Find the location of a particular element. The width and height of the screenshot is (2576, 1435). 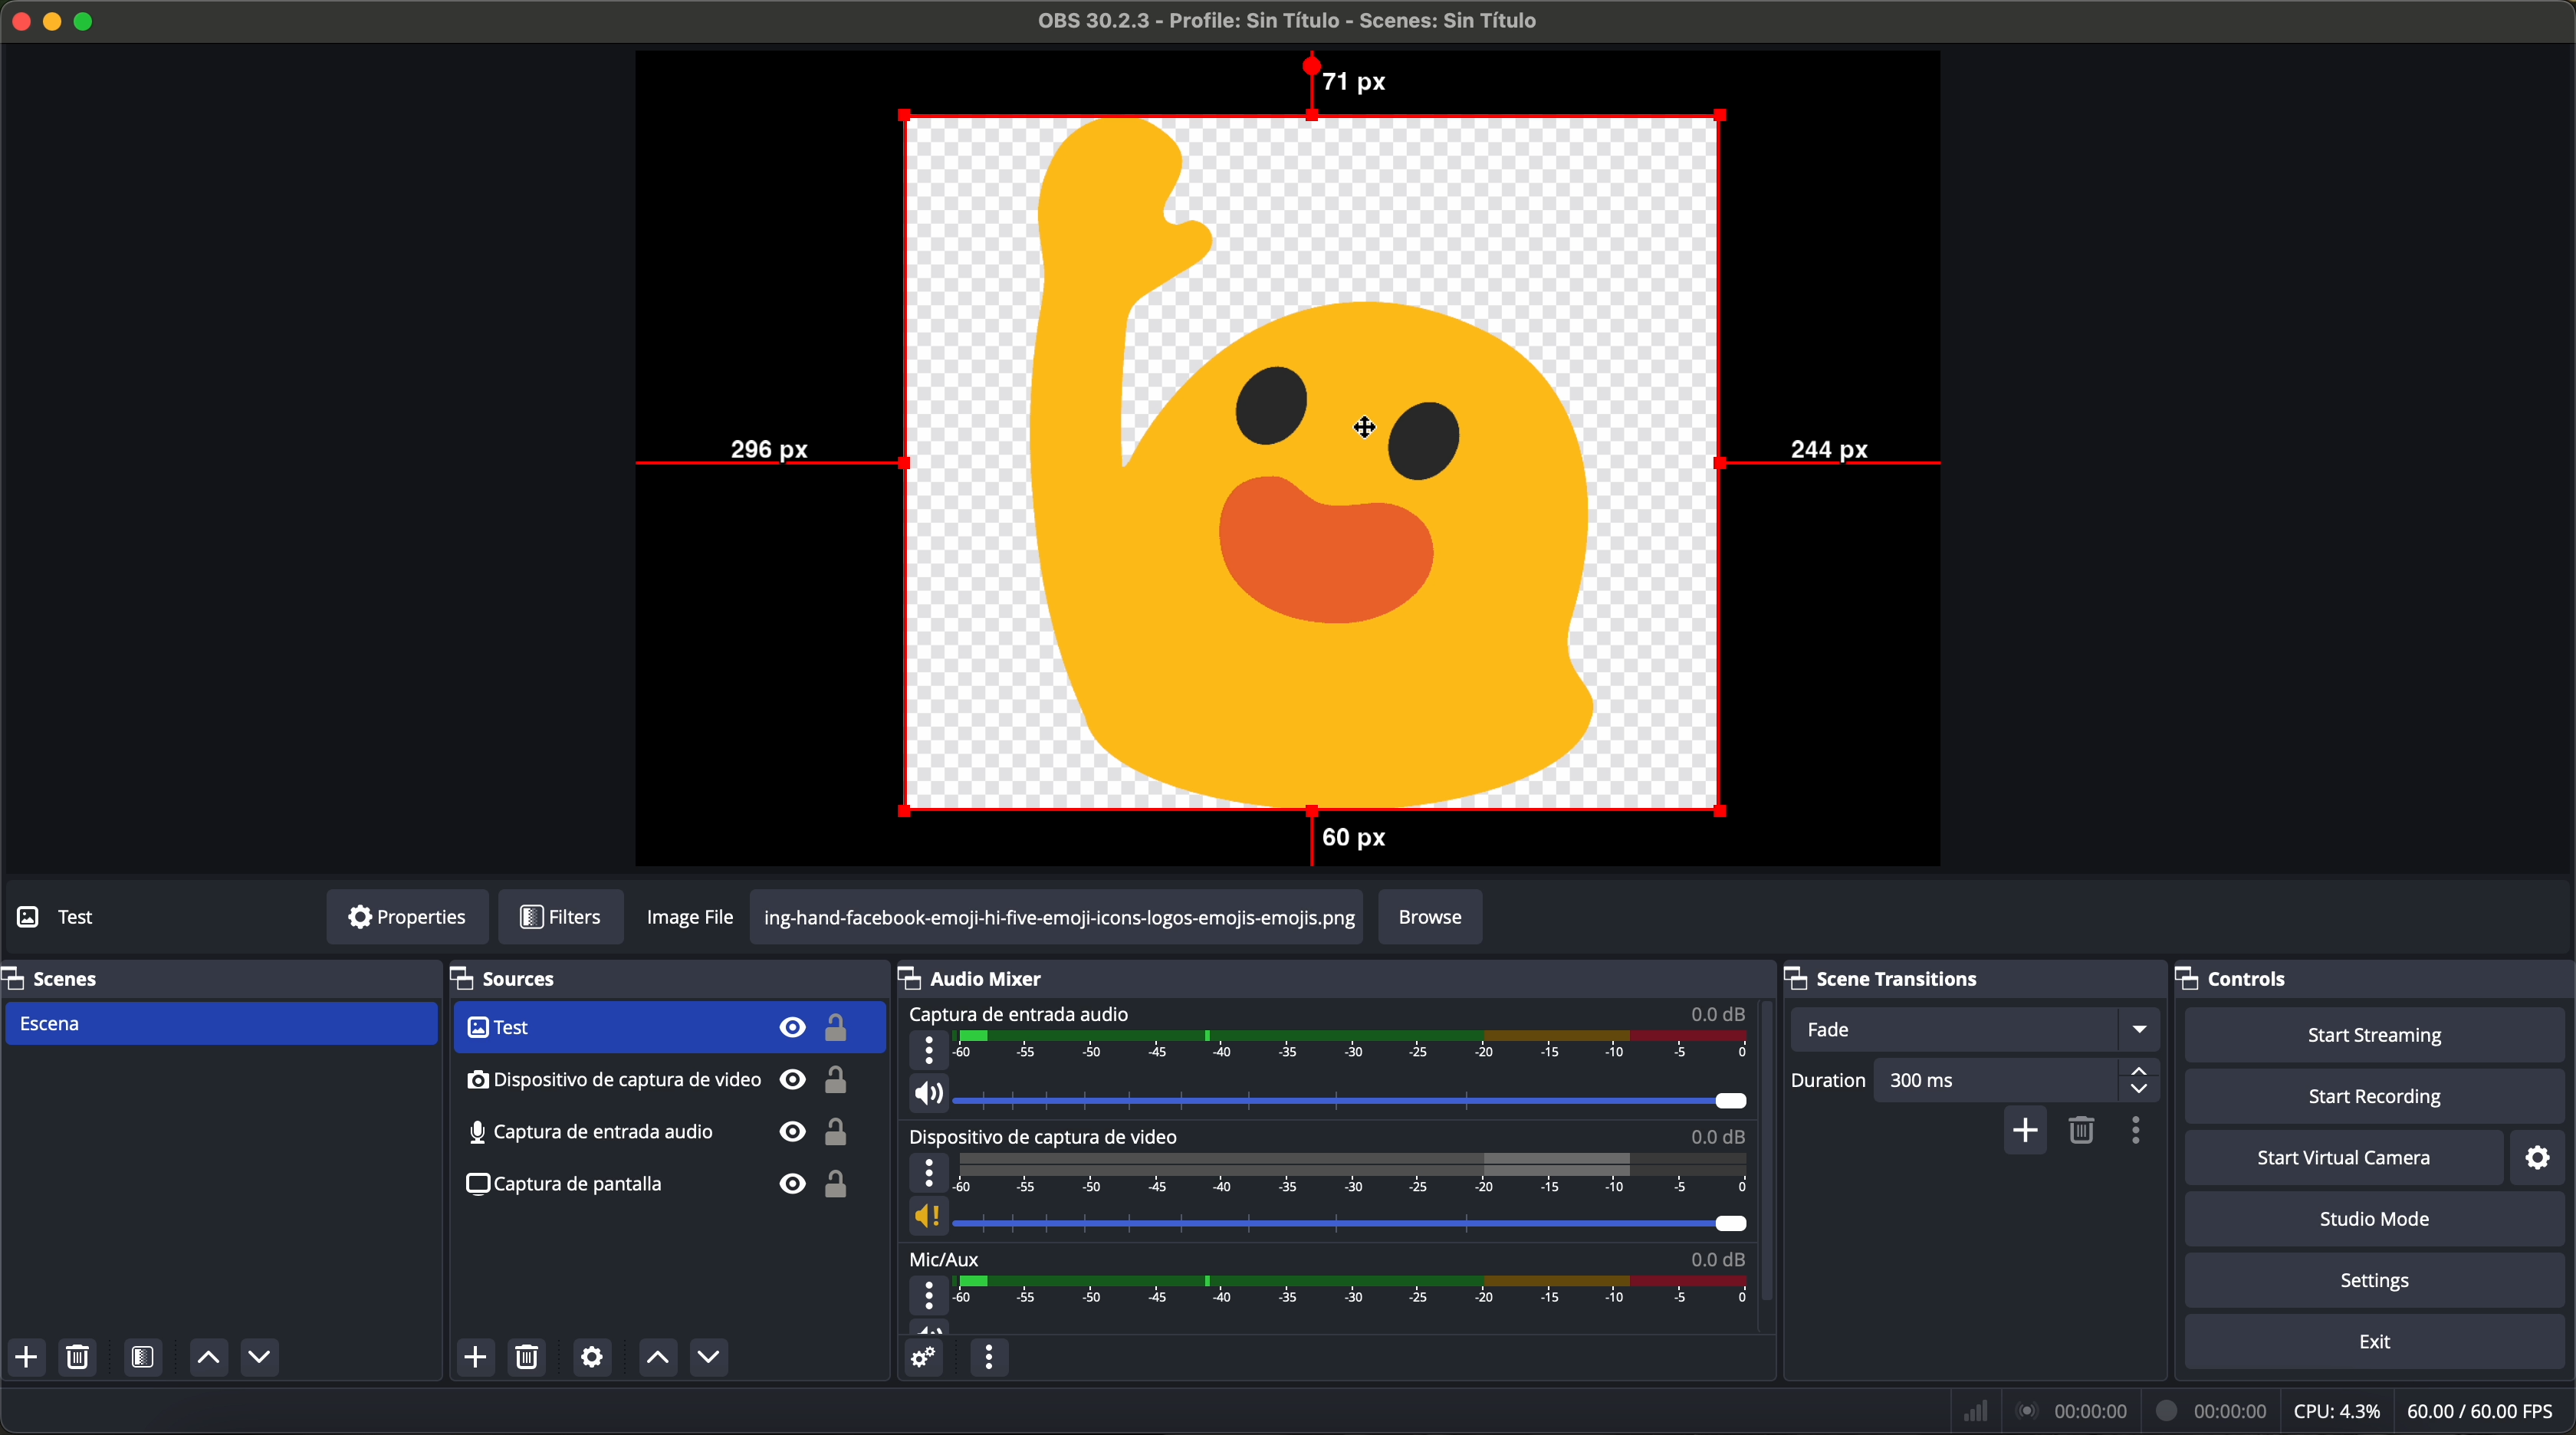

minimize program is located at coordinates (53, 21).